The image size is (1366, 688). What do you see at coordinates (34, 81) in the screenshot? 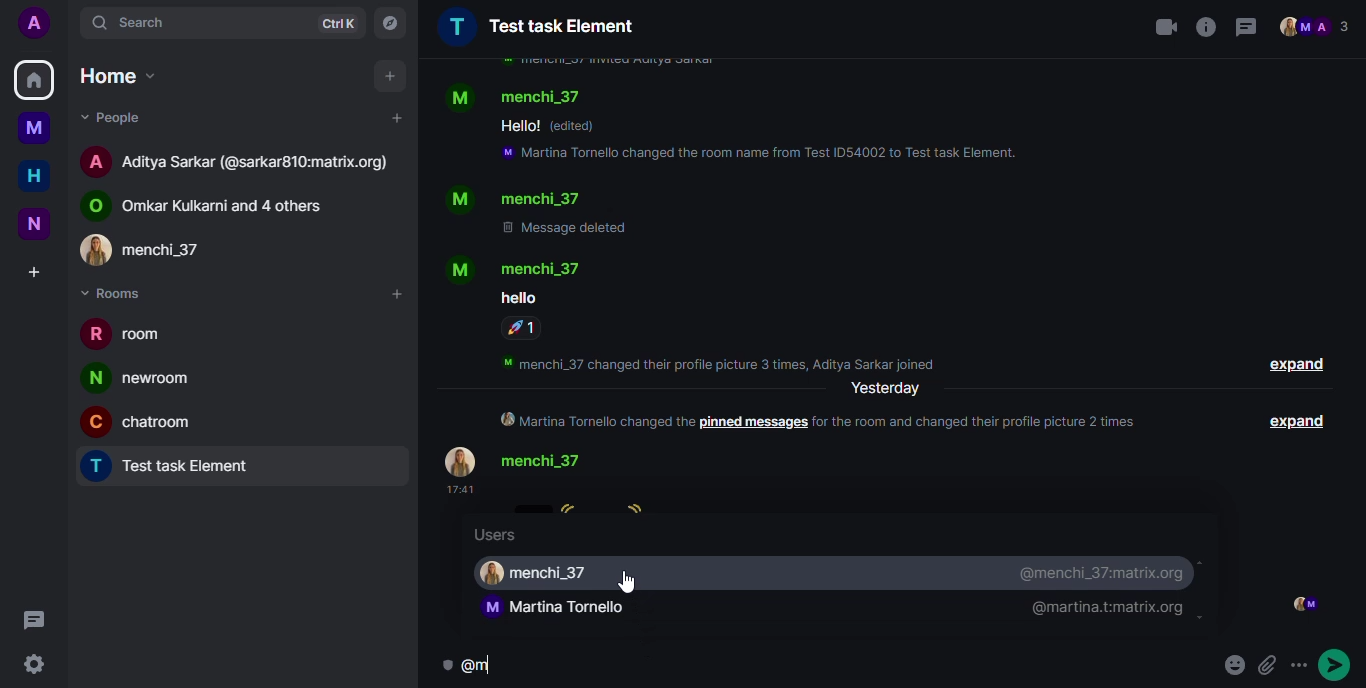
I see `home` at bounding box center [34, 81].